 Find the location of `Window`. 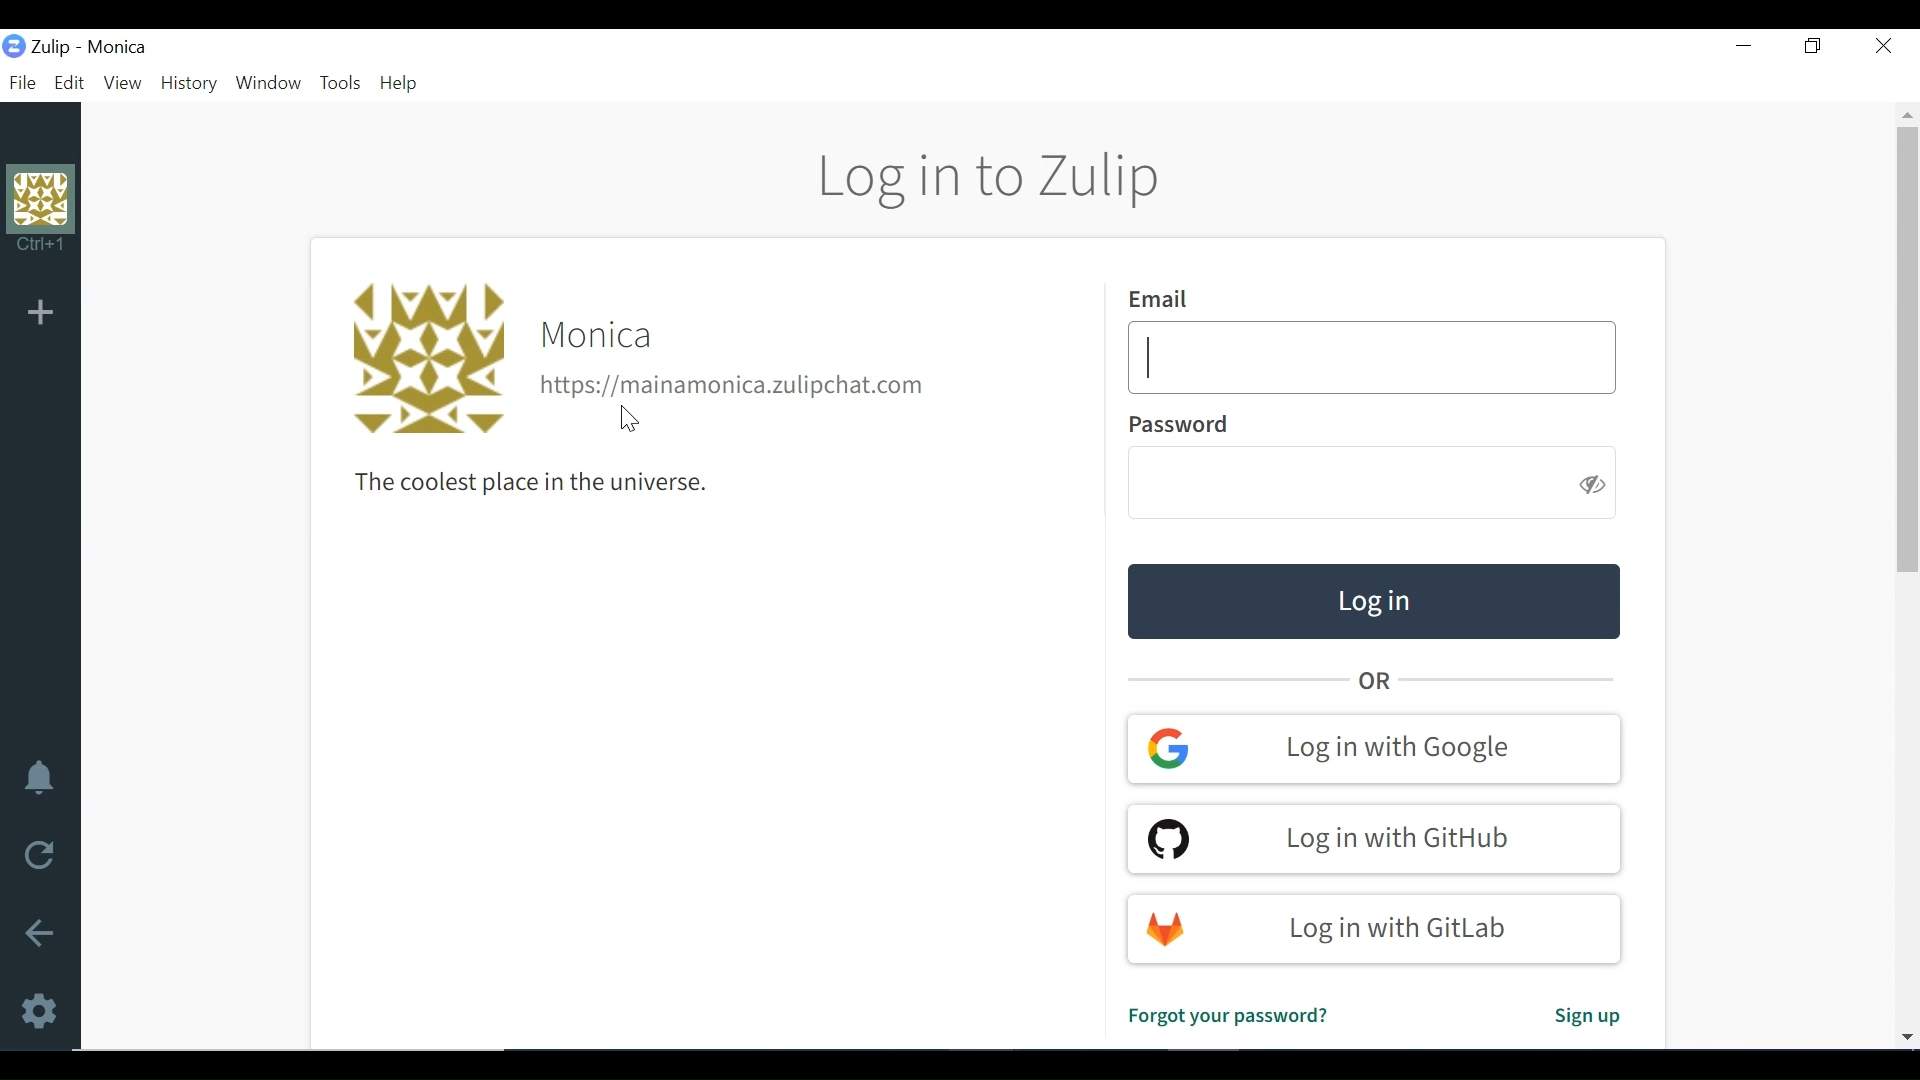

Window is located at coordinates (271, 84).